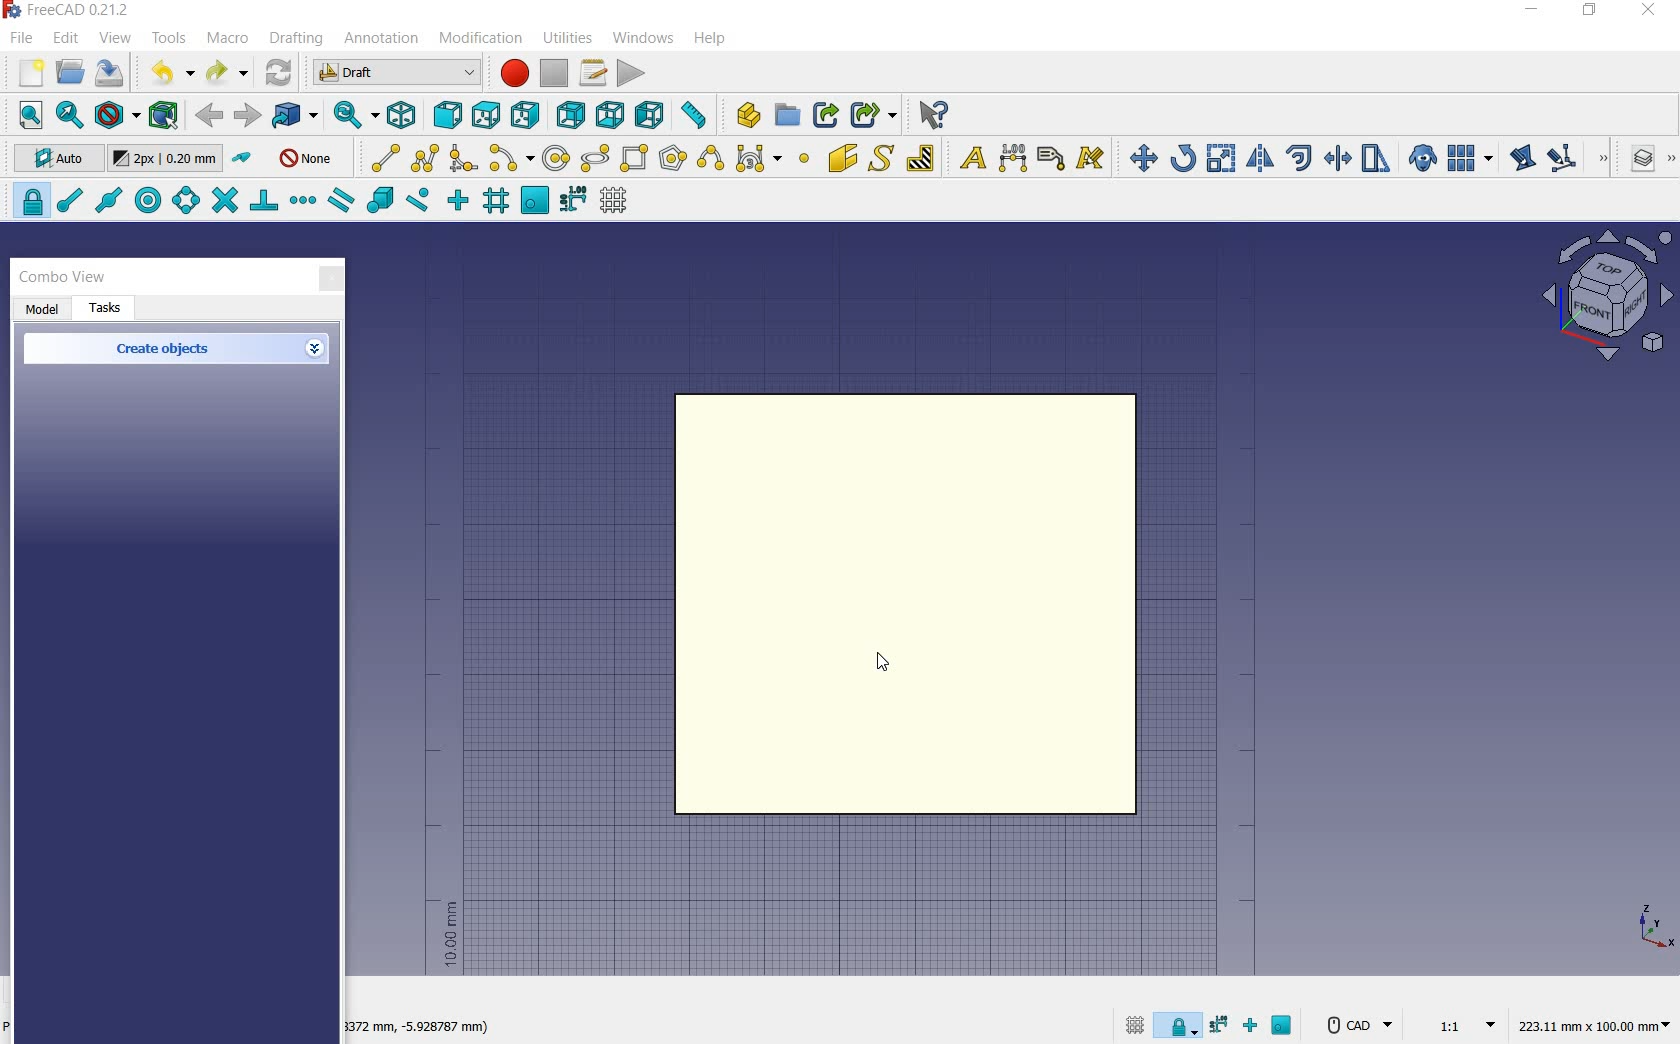 The width and height of the screenshot is (1680, 1044). I want to click on sync view, so click(351, 116).